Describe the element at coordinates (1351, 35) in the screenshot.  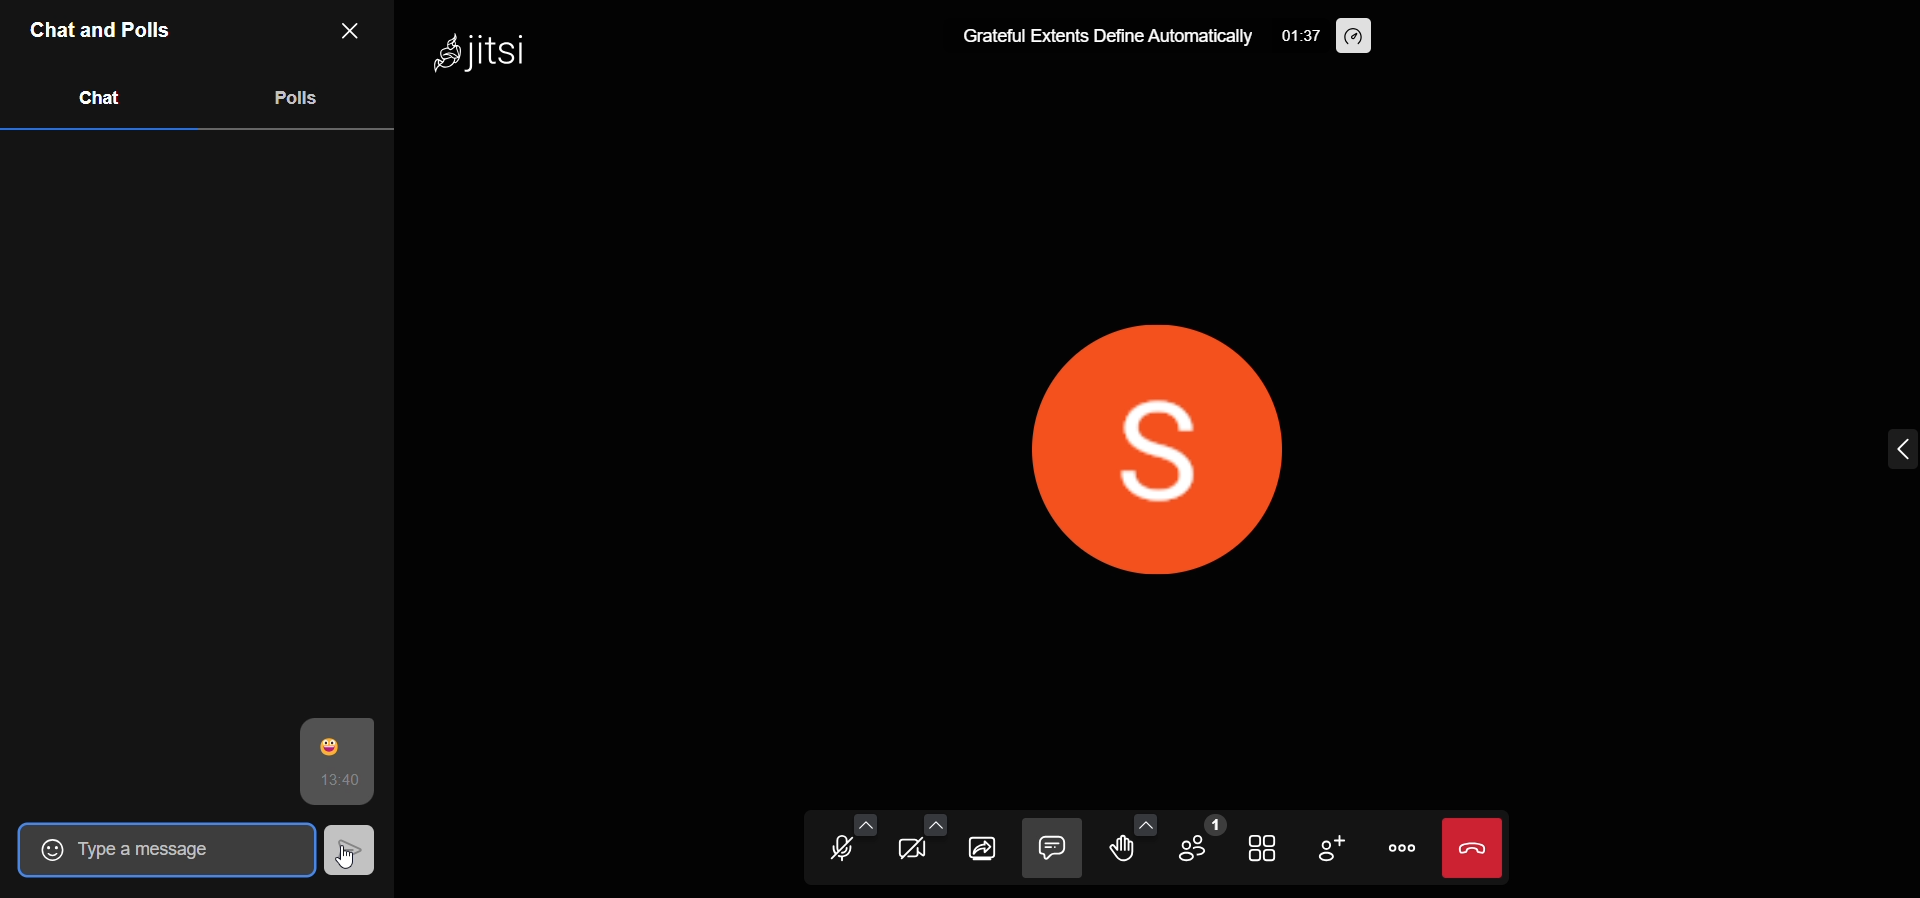
I see `performance setting` at that location.